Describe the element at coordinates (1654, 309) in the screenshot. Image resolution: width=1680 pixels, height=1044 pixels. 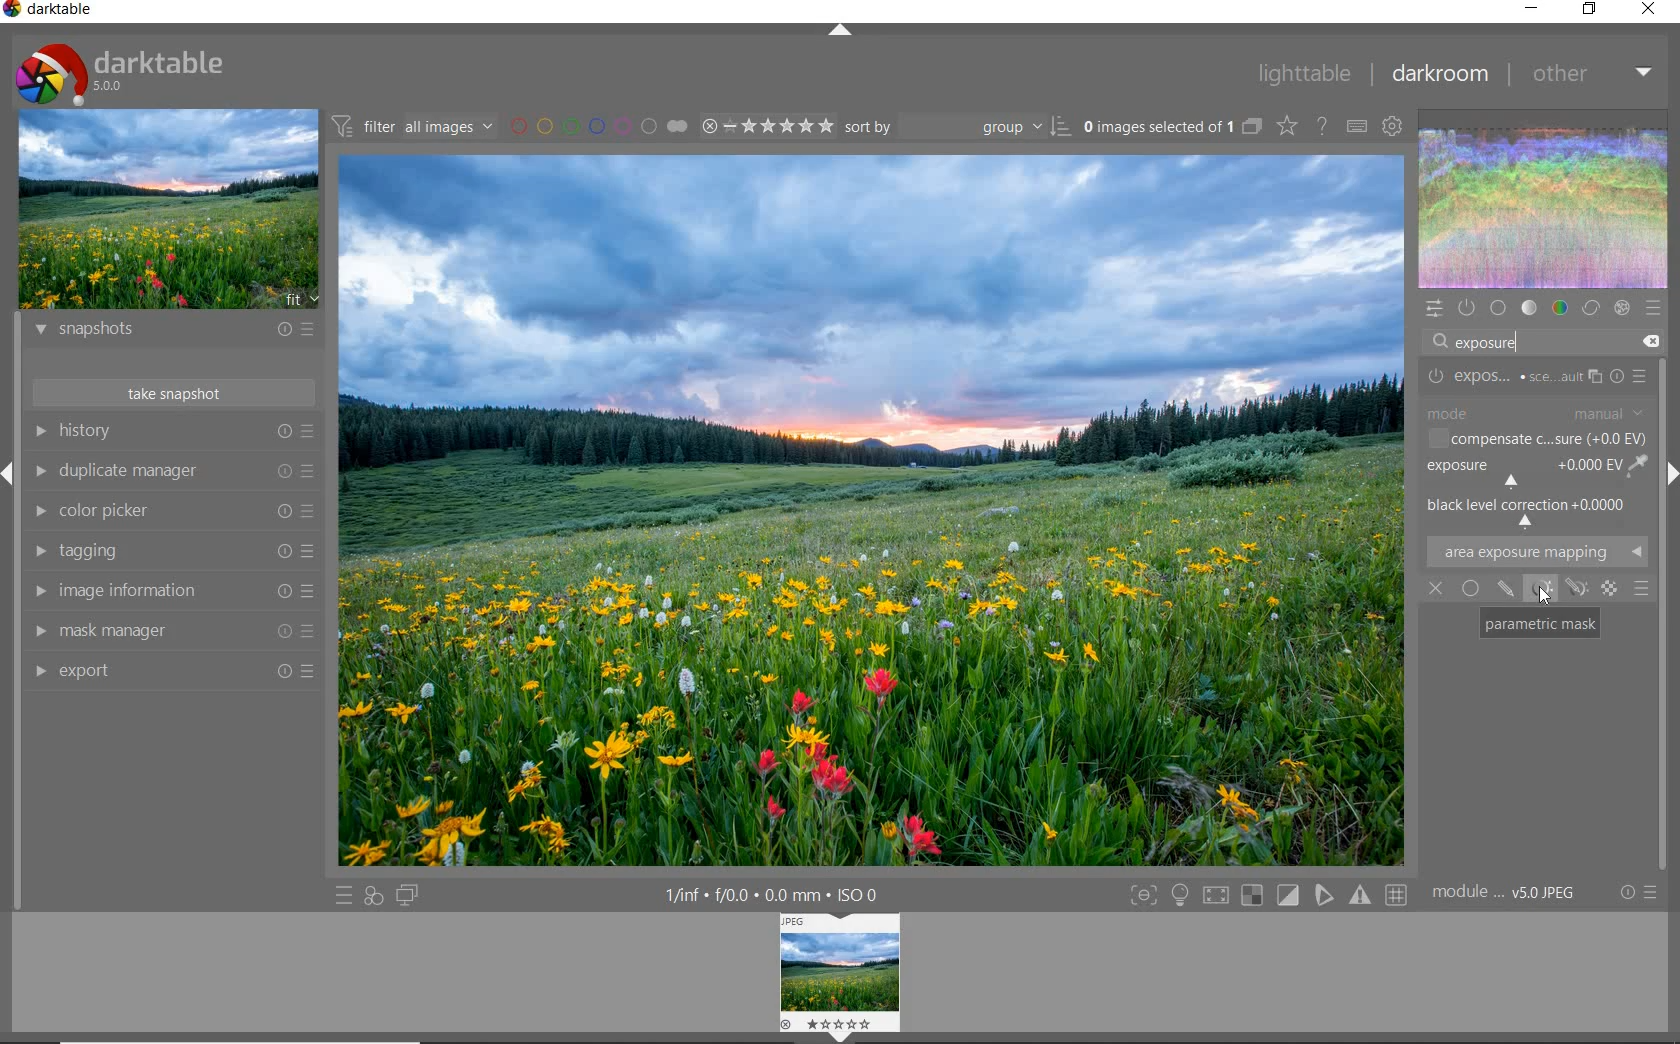
I see `presets` at that location.